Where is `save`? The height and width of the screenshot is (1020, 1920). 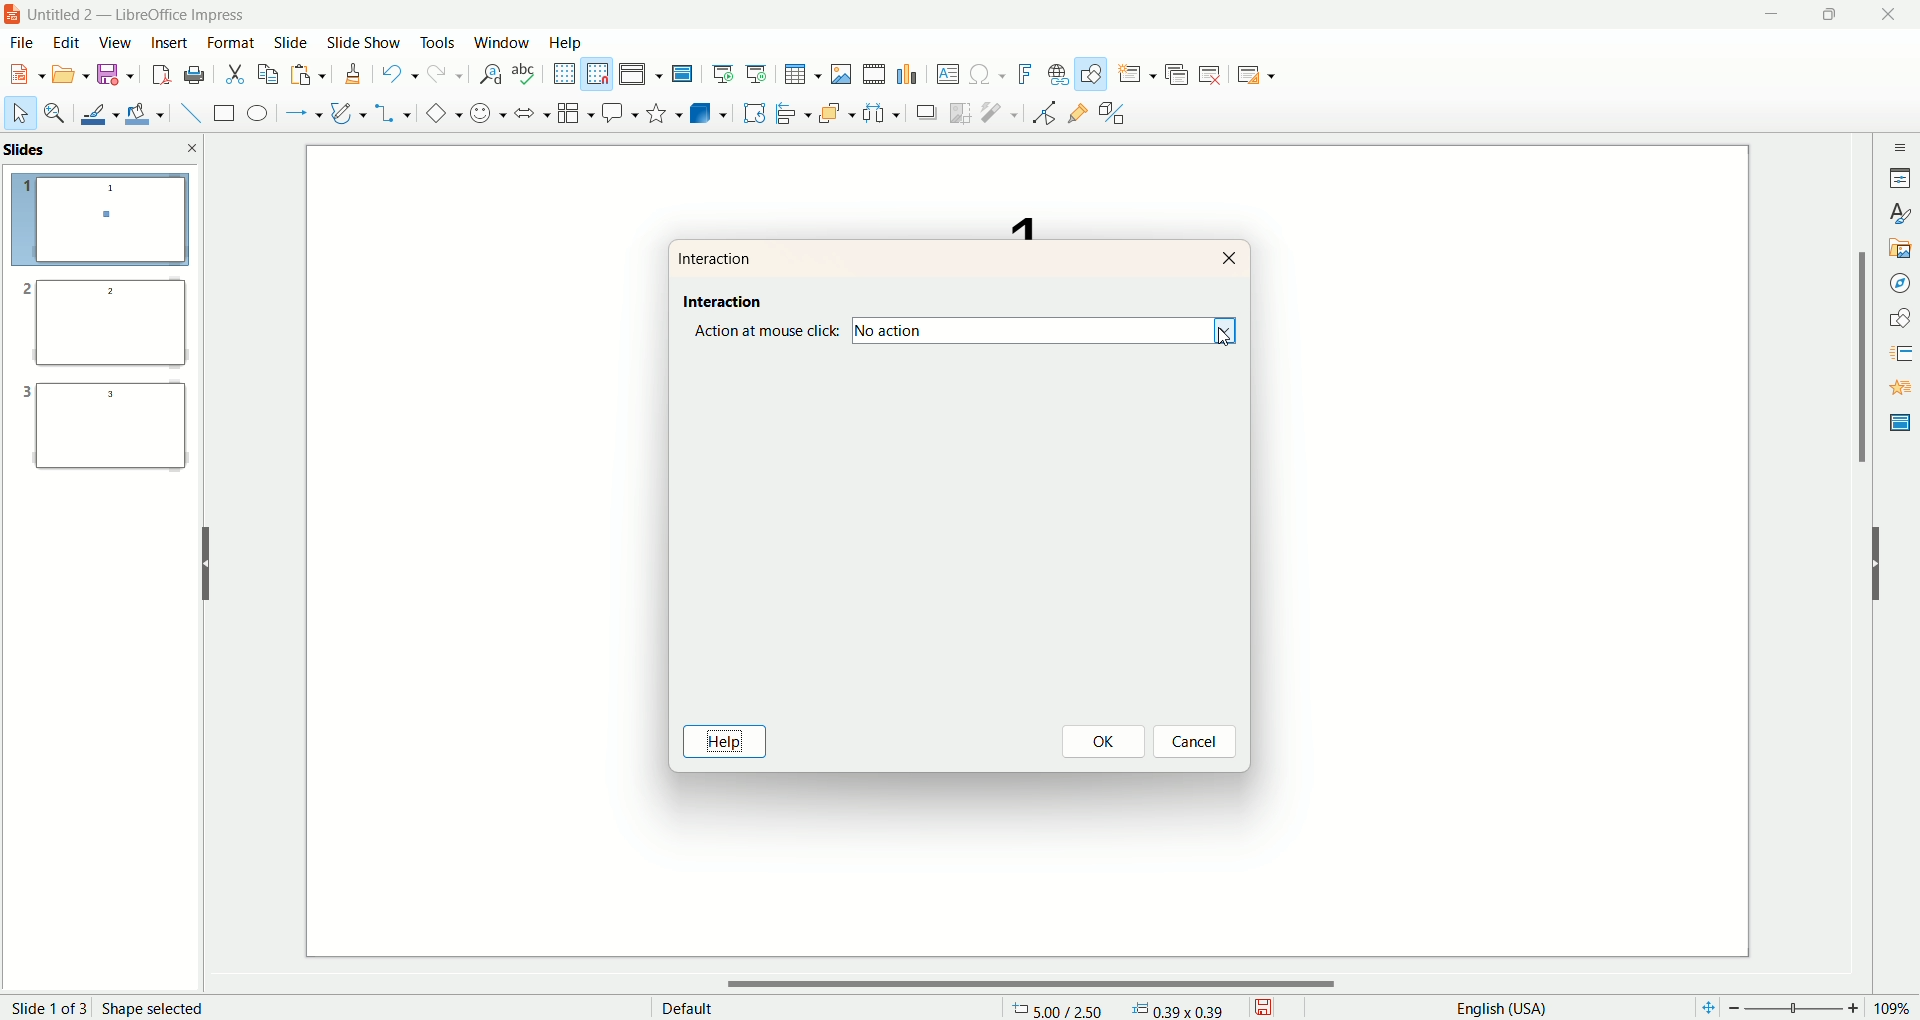
save is located at coordinates (115, 76).